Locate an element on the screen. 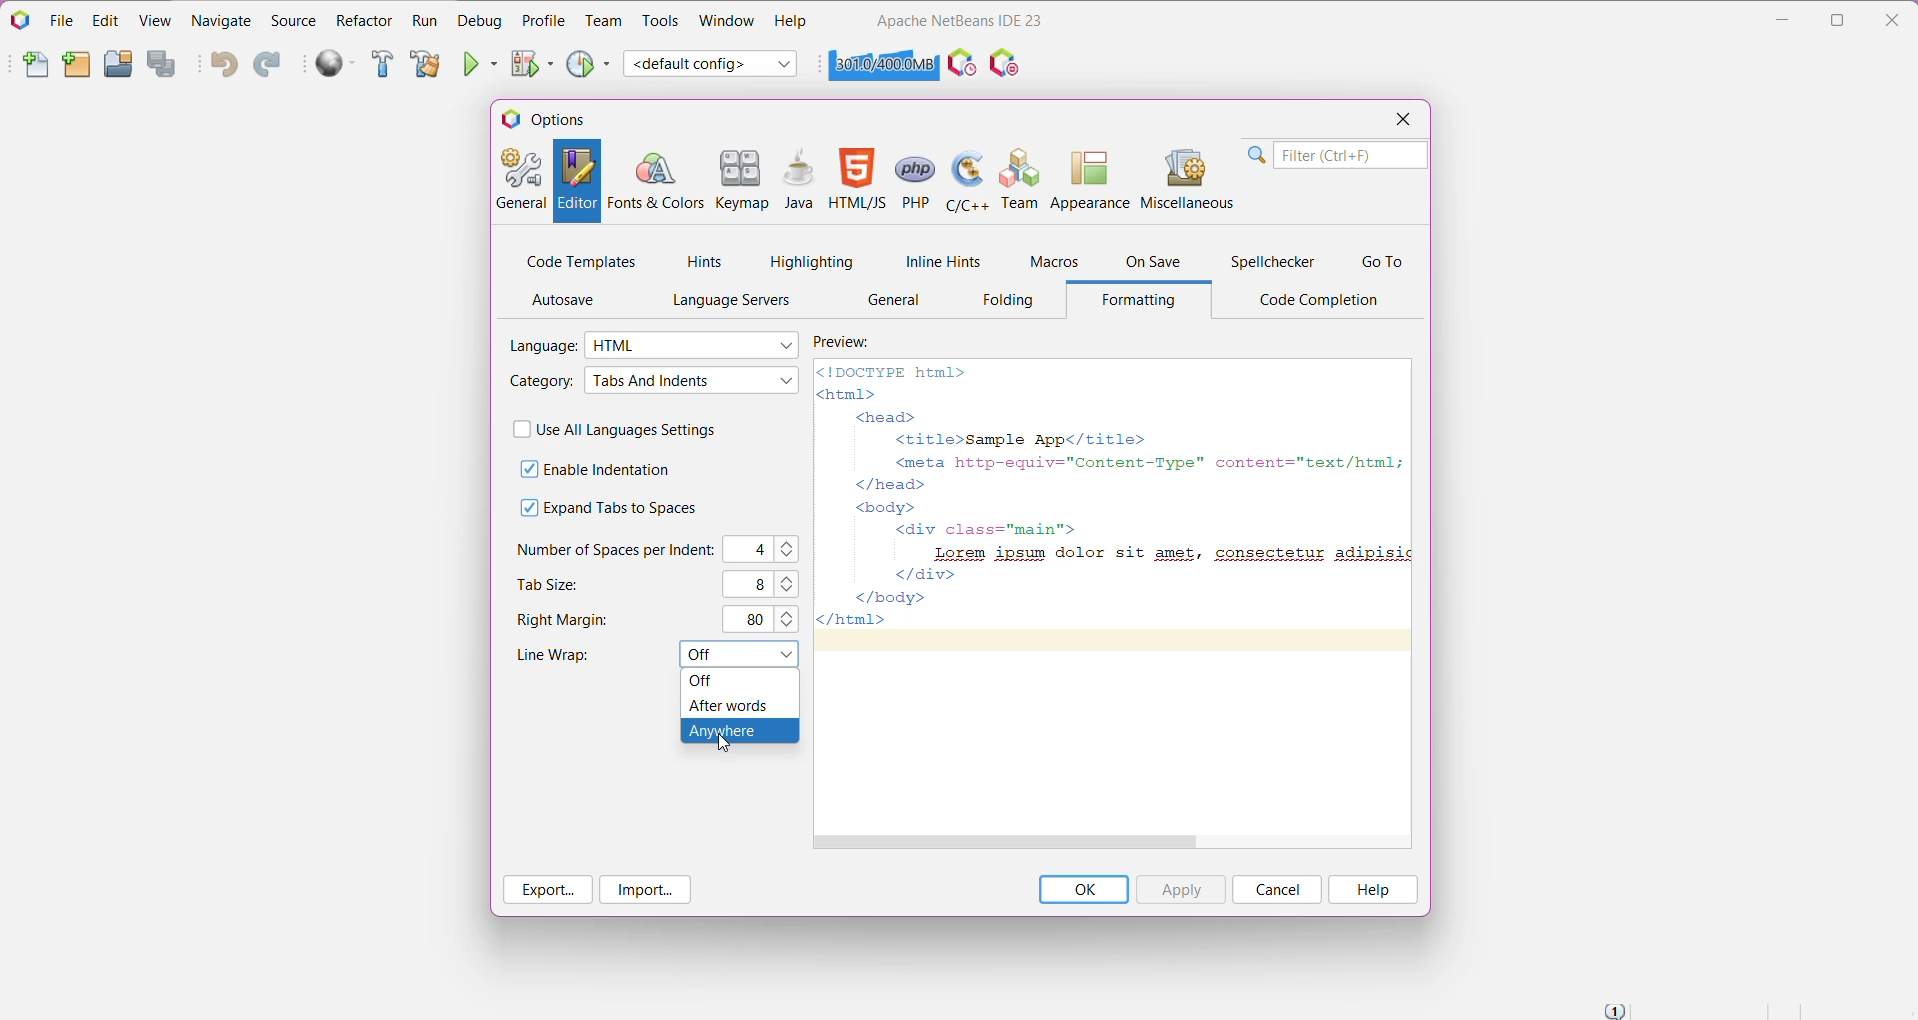 The image size is (1918, 1020). Navigate is located at coordinates (224, 19).